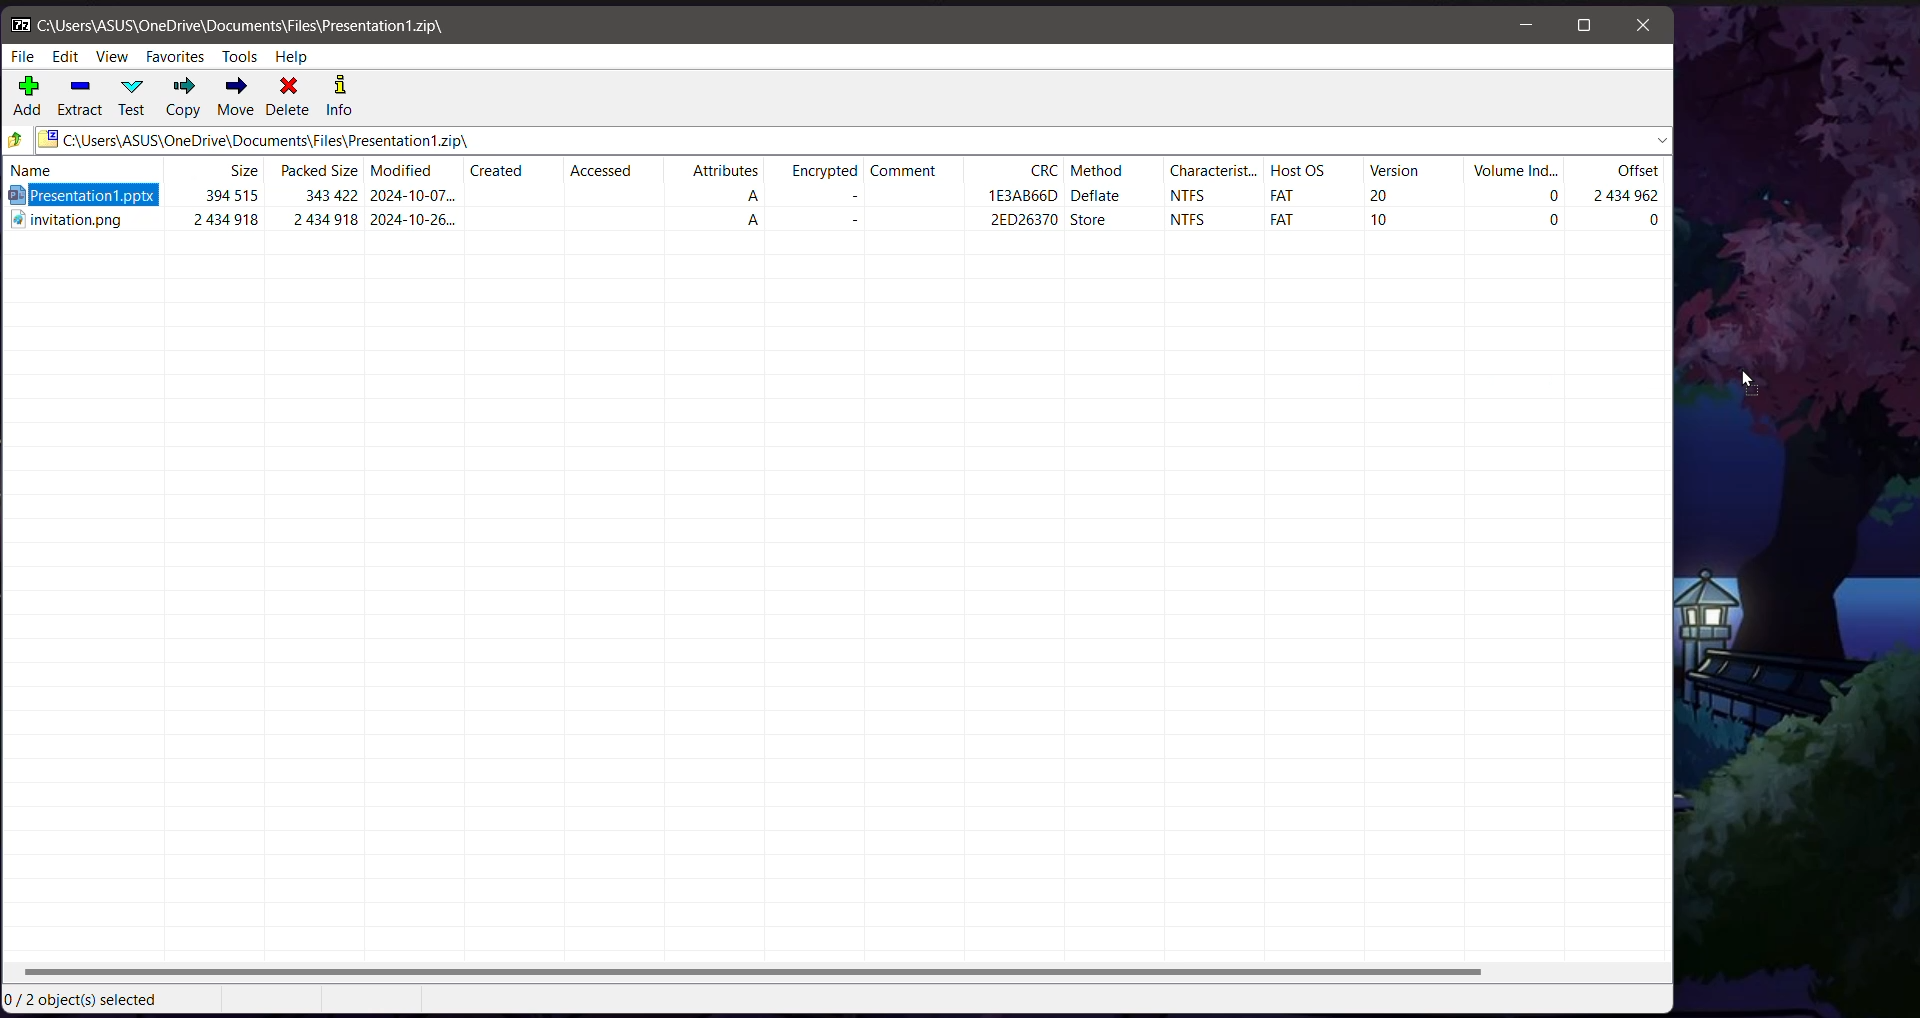 This screenshot has width=1920, height=1018. I want to click on Move Up one level, so click(16, 140).